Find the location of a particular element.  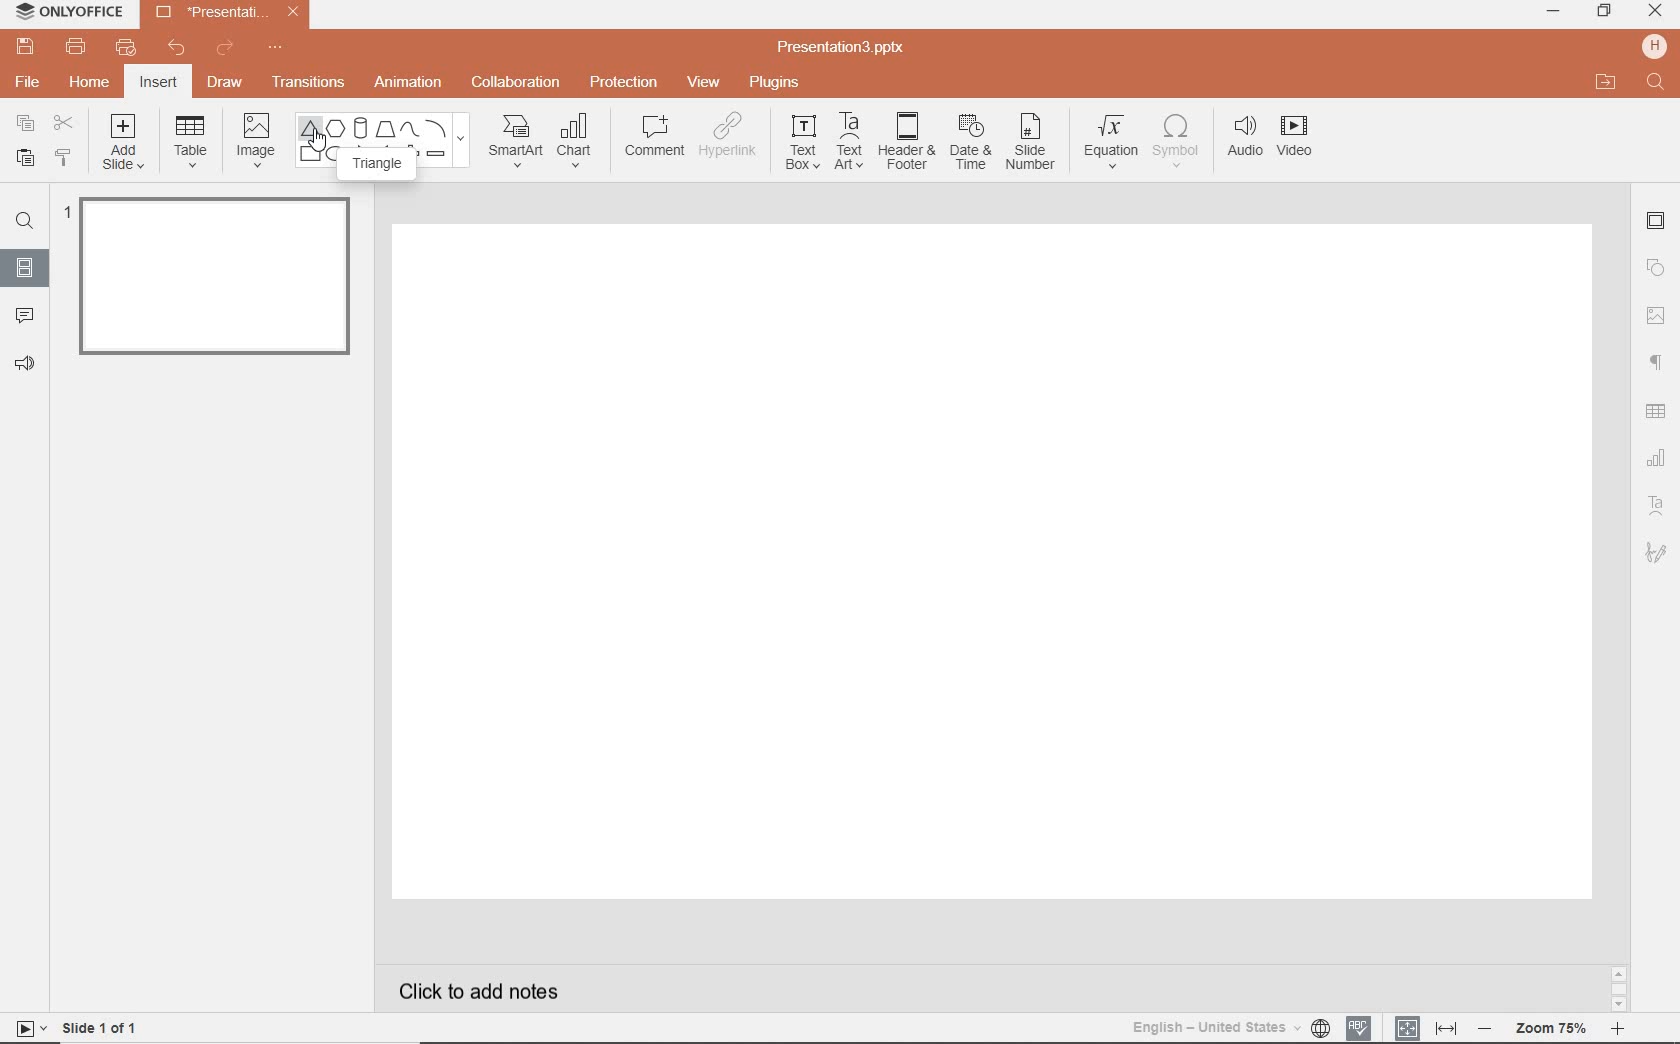

TEXT ART is located at coordinates (847, 143).